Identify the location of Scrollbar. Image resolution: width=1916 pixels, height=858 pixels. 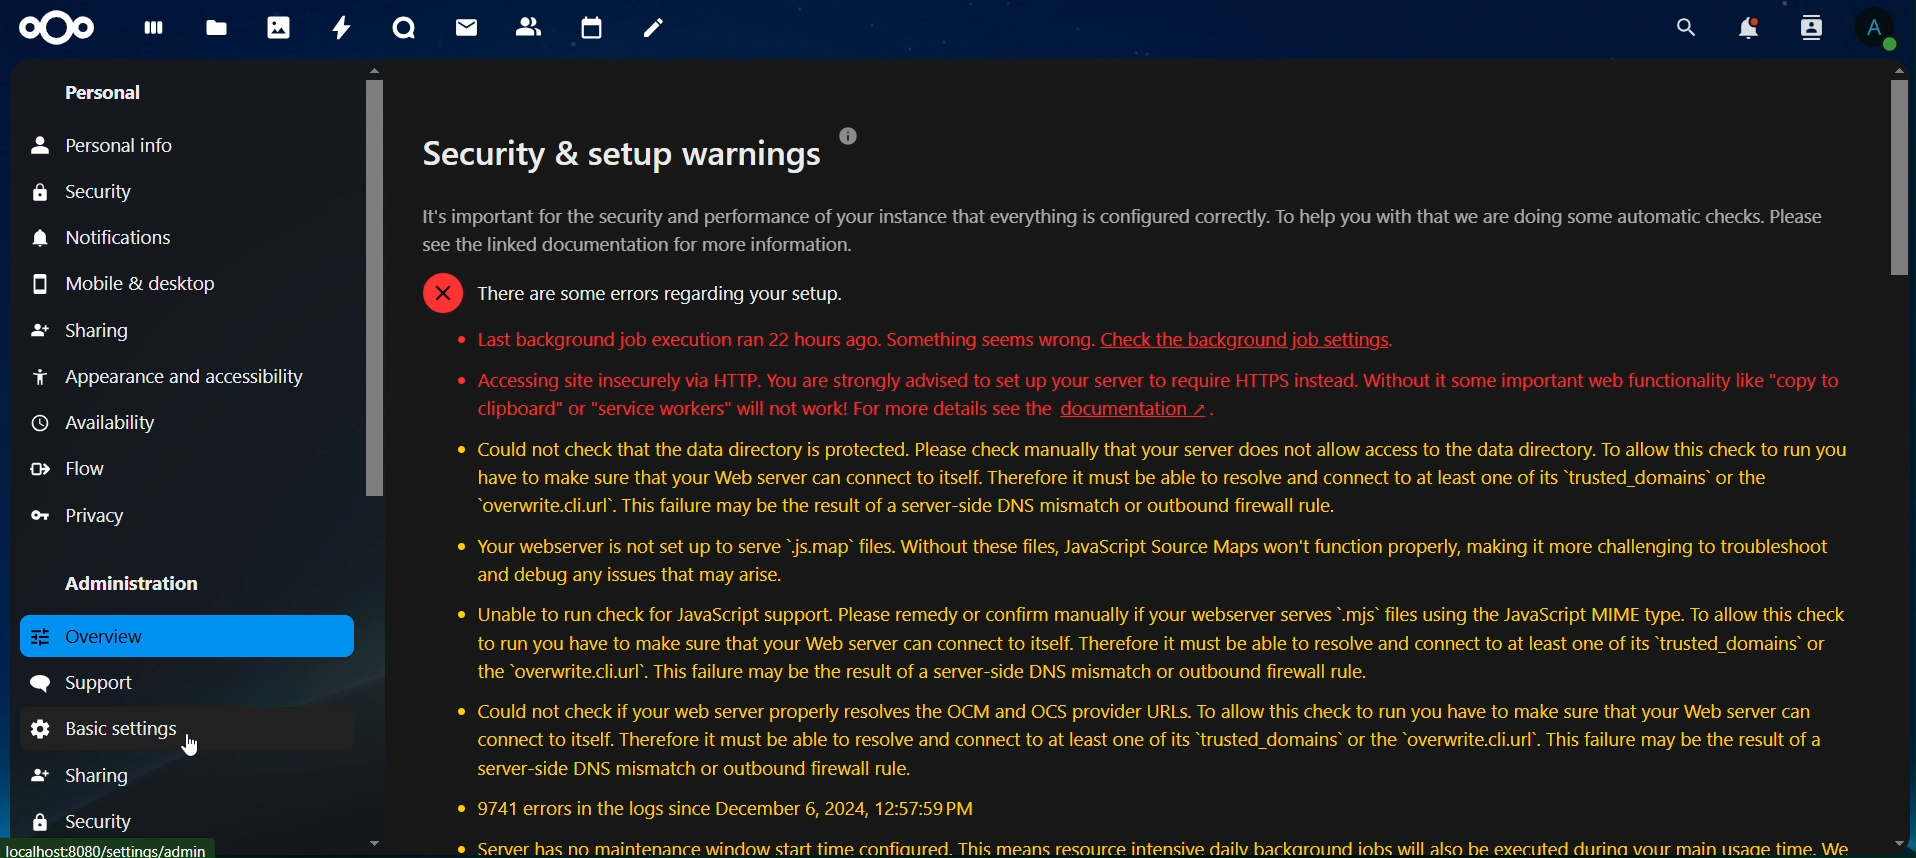
(372, 457).